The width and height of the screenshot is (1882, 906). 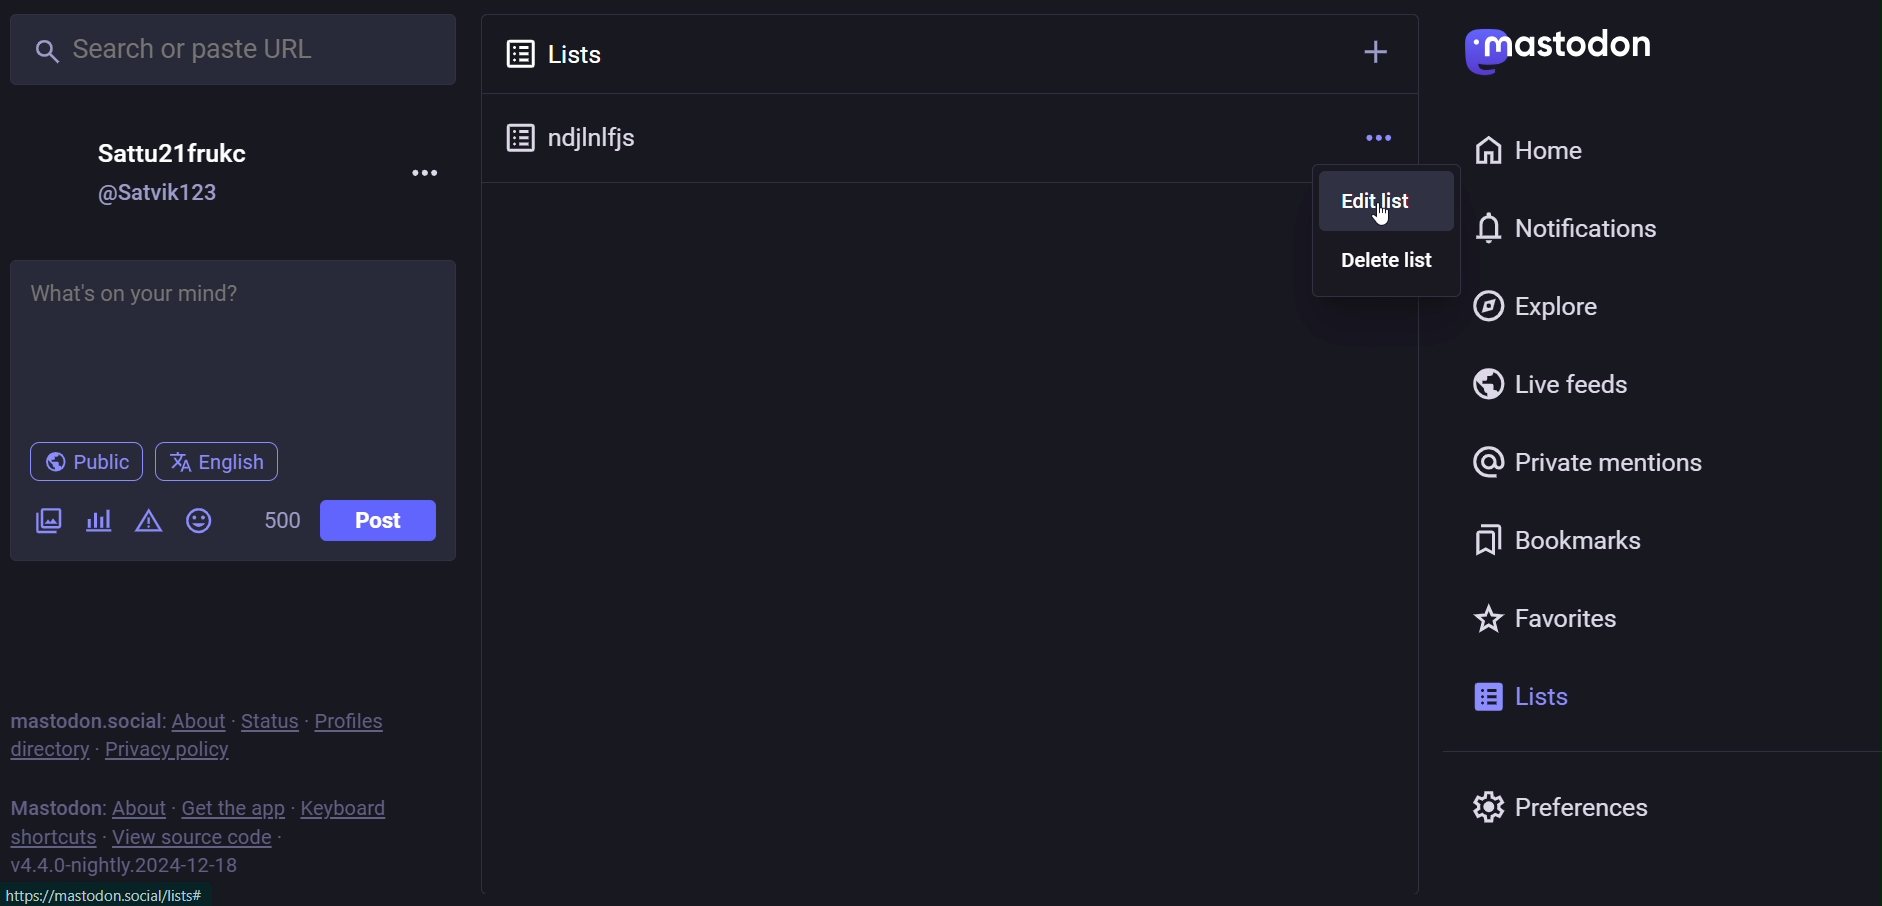 What do you see at coordinates (198, 718) in the screenshot?
I see `about` at bounding box center [198, 718].